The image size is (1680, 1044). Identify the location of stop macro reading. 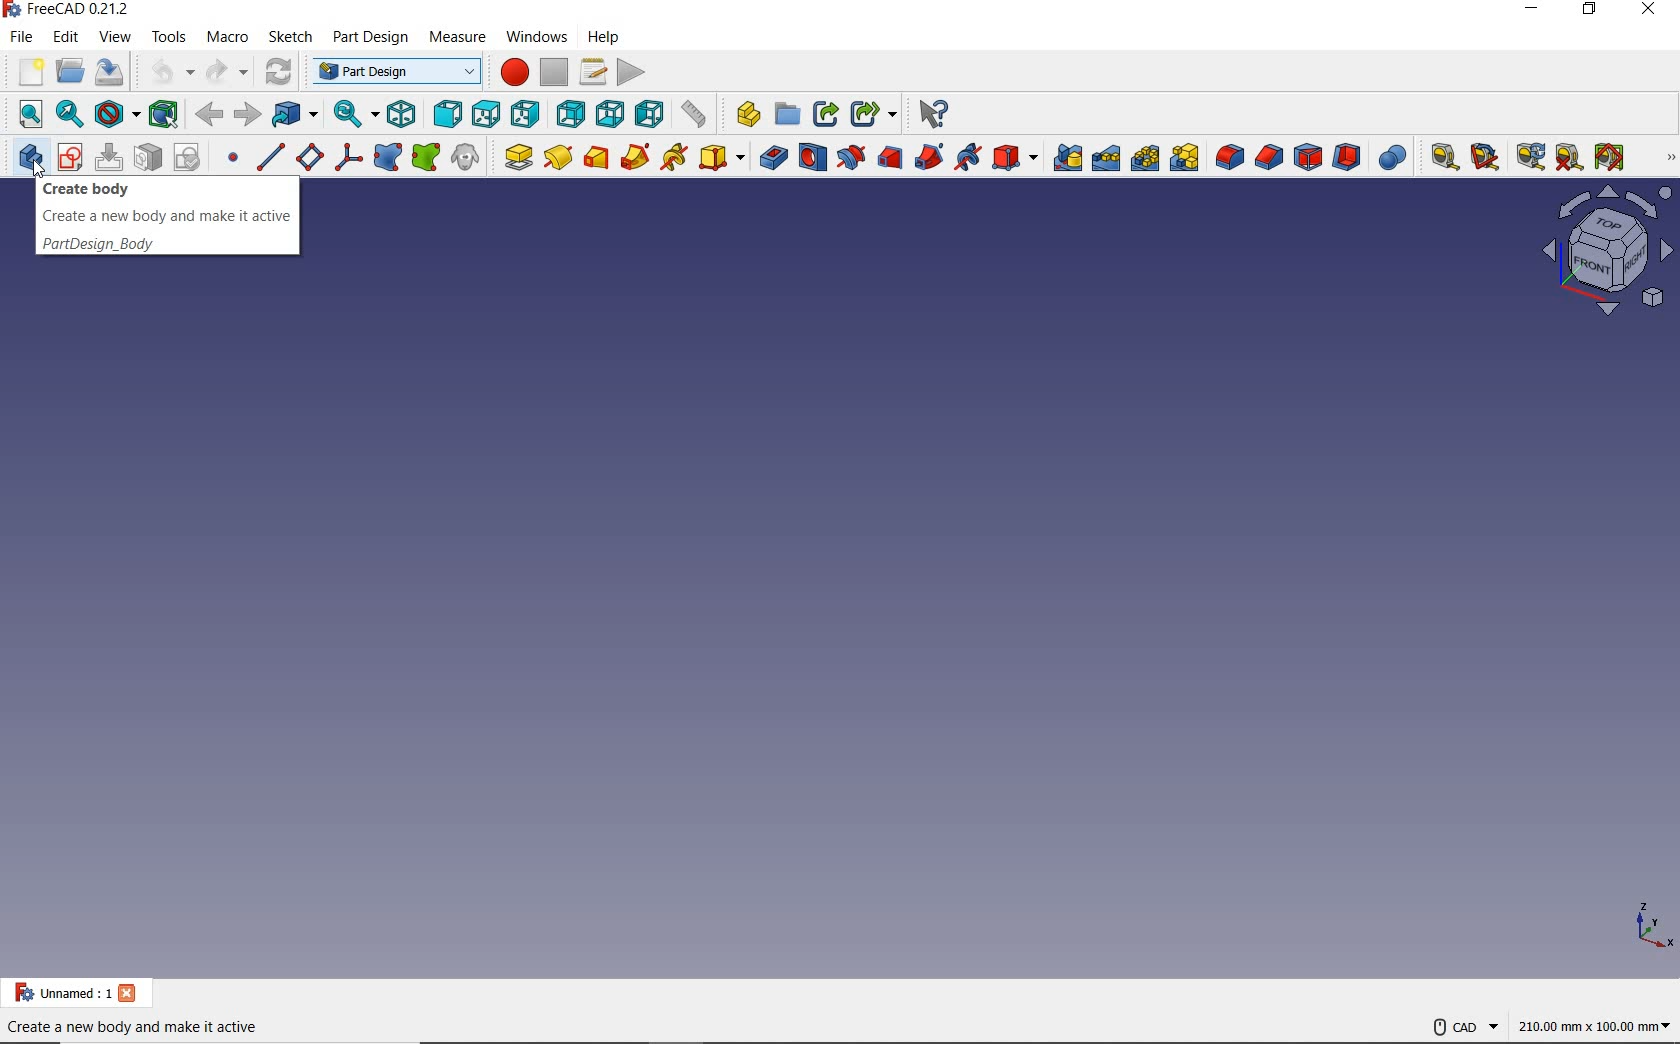
(555, 72).